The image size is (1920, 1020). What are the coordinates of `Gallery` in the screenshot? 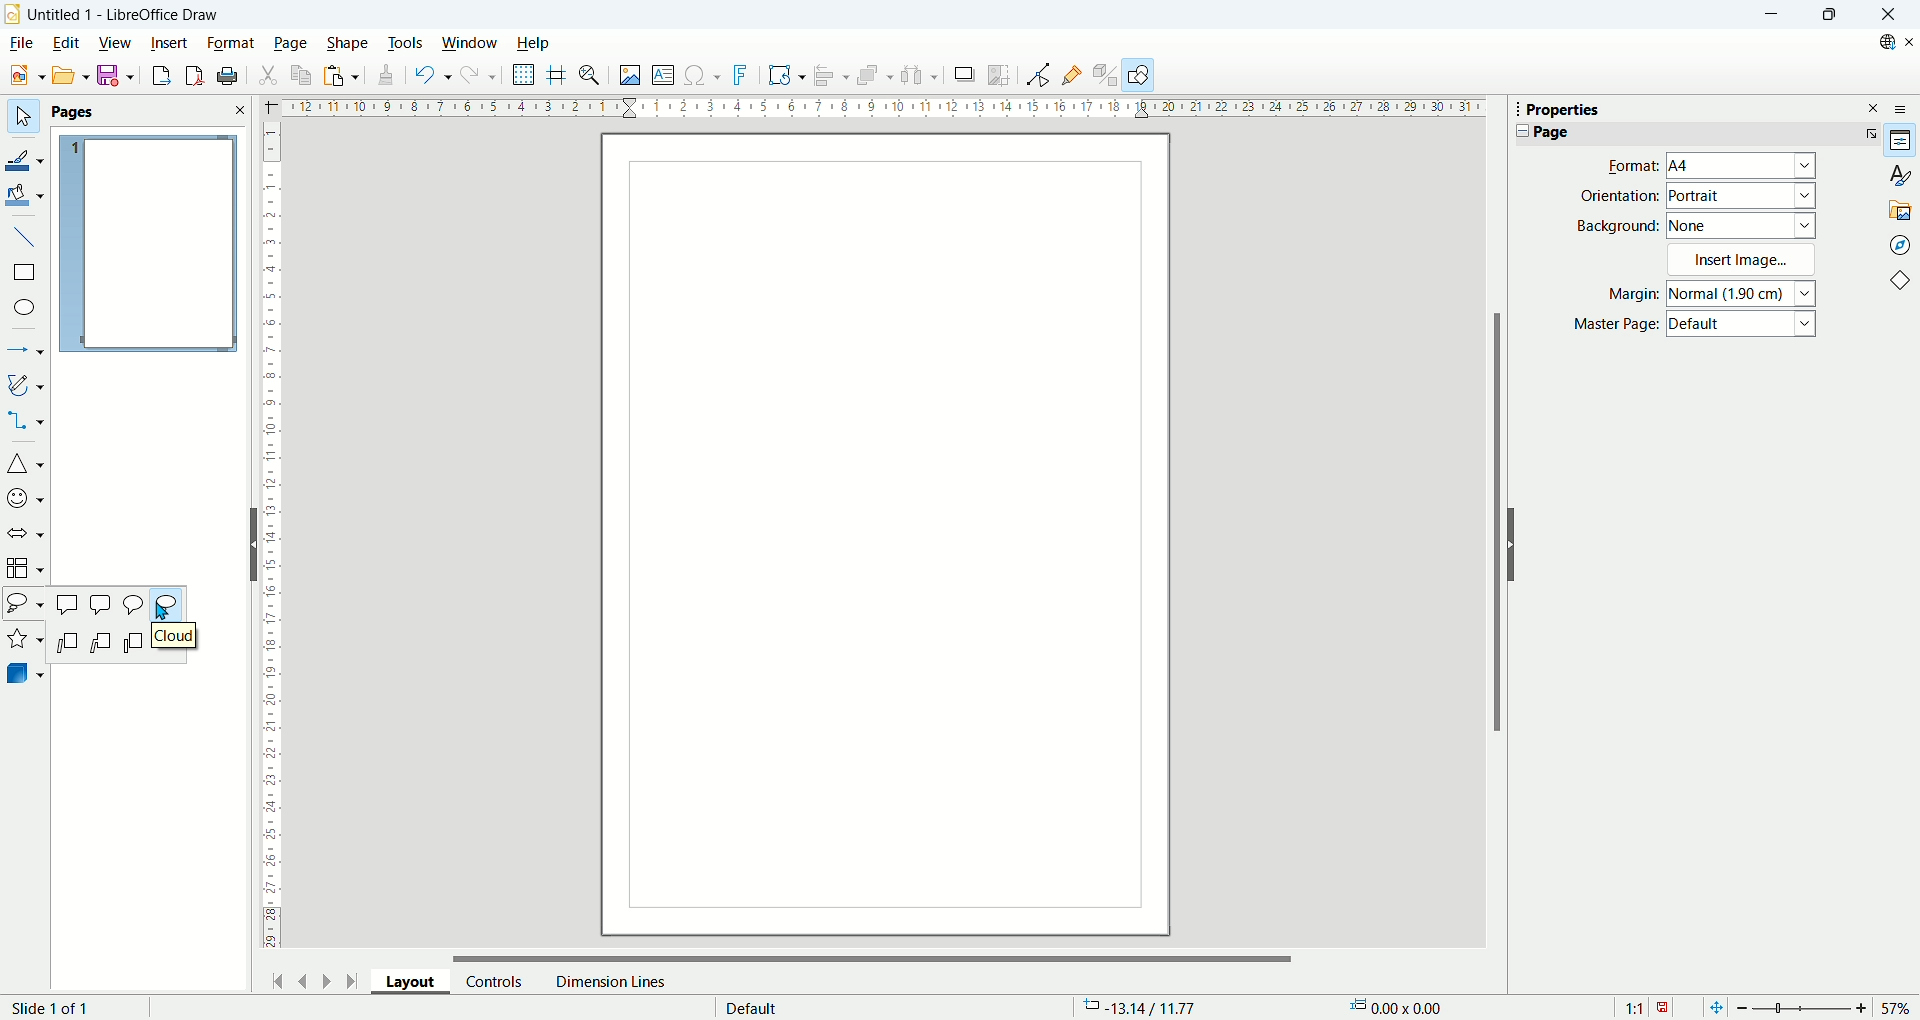 It's located at (1901, 209).